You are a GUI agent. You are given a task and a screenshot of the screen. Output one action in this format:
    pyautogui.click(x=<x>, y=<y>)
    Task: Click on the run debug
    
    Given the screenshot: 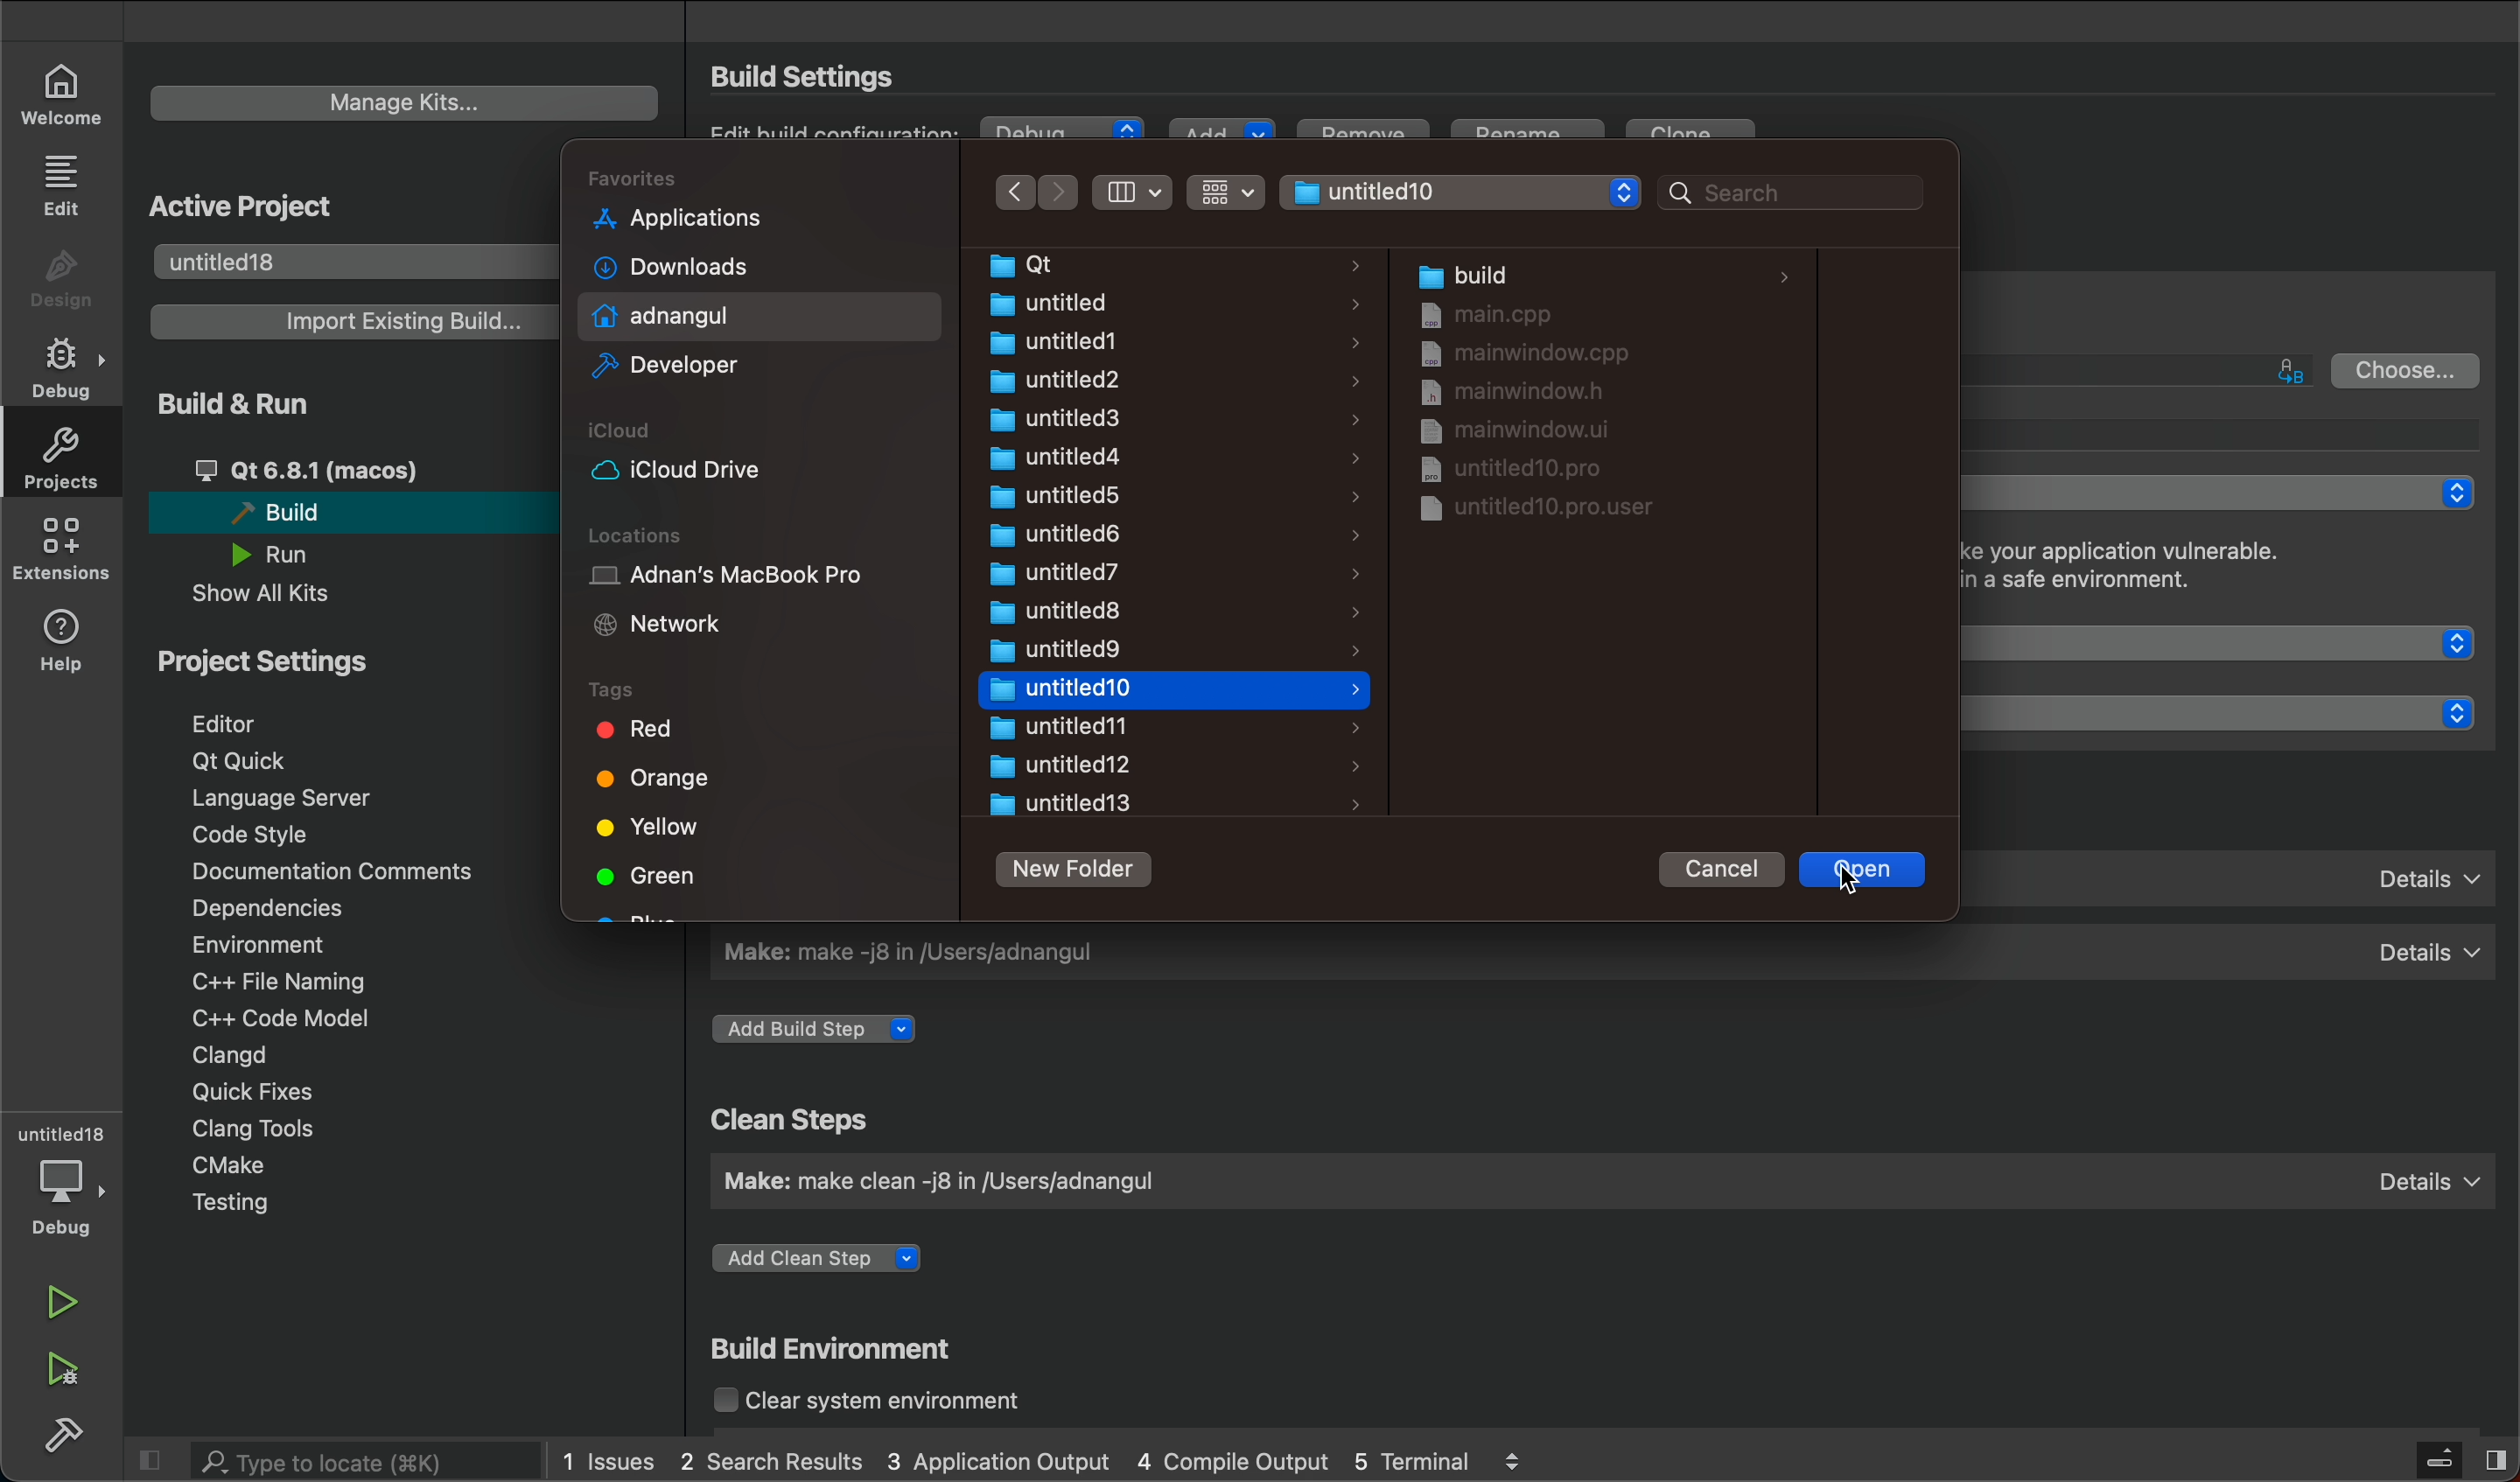 What is the action you would take?
    pyautogui.click(x=59, y=1372)
    